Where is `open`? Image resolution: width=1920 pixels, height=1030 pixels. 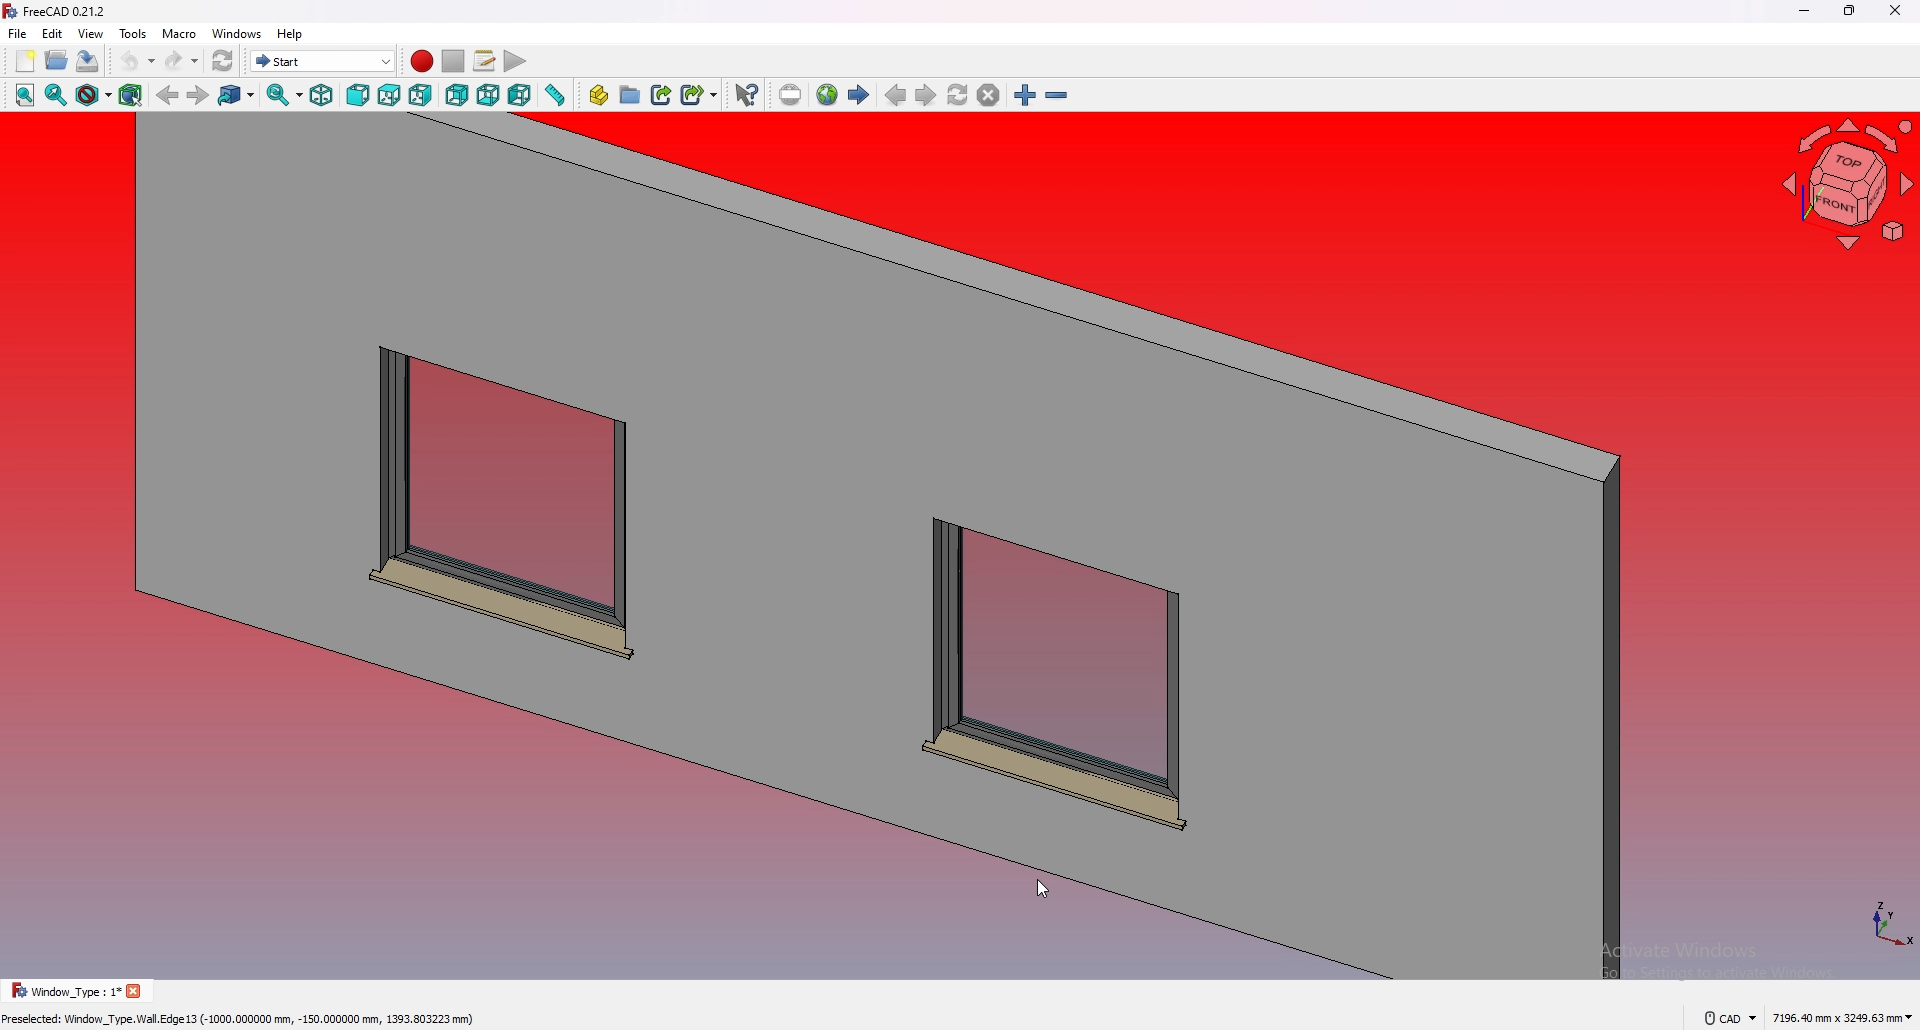 open is located at coordinates (58, 60).